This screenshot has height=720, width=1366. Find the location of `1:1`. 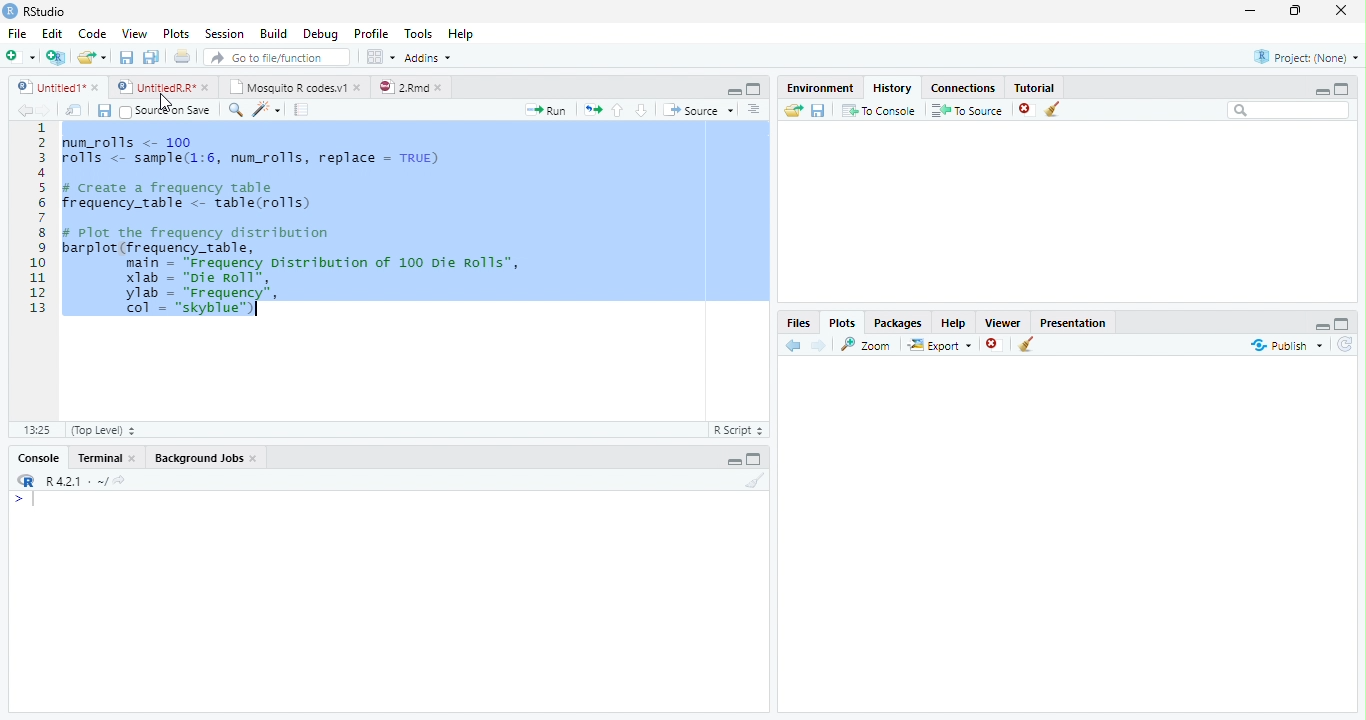

1:1 is located at coordinates (35, 430).